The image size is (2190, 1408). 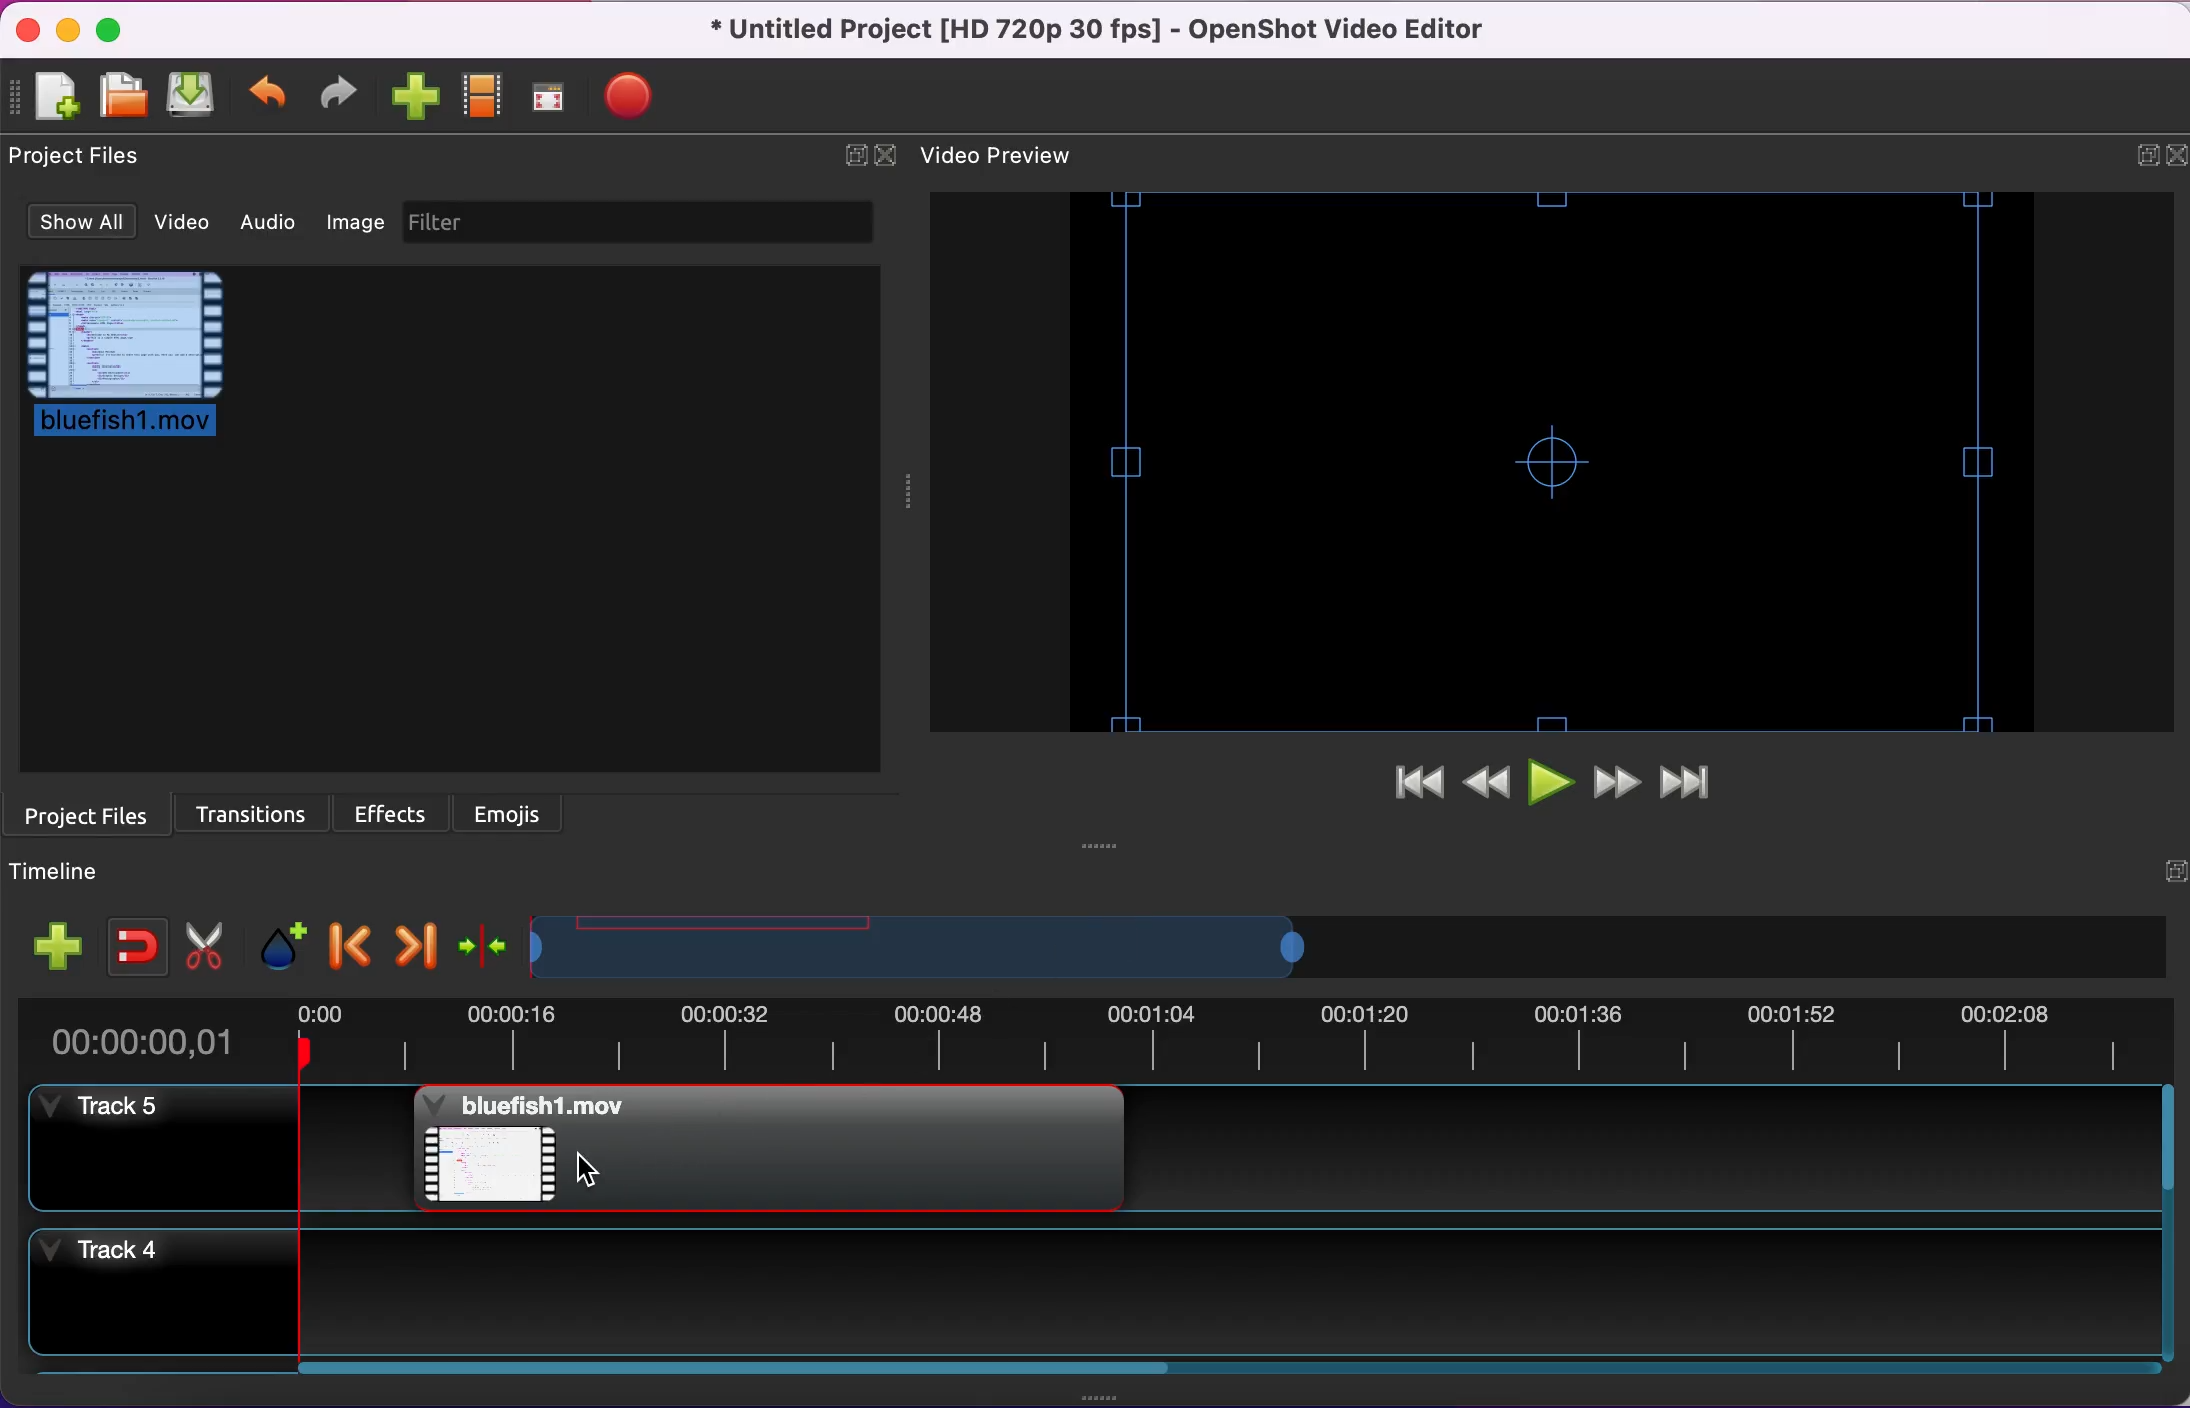 What do you see at coordinates (1099, 30) in the screenshot?
I see `title` at bounding box center [1099, 30].